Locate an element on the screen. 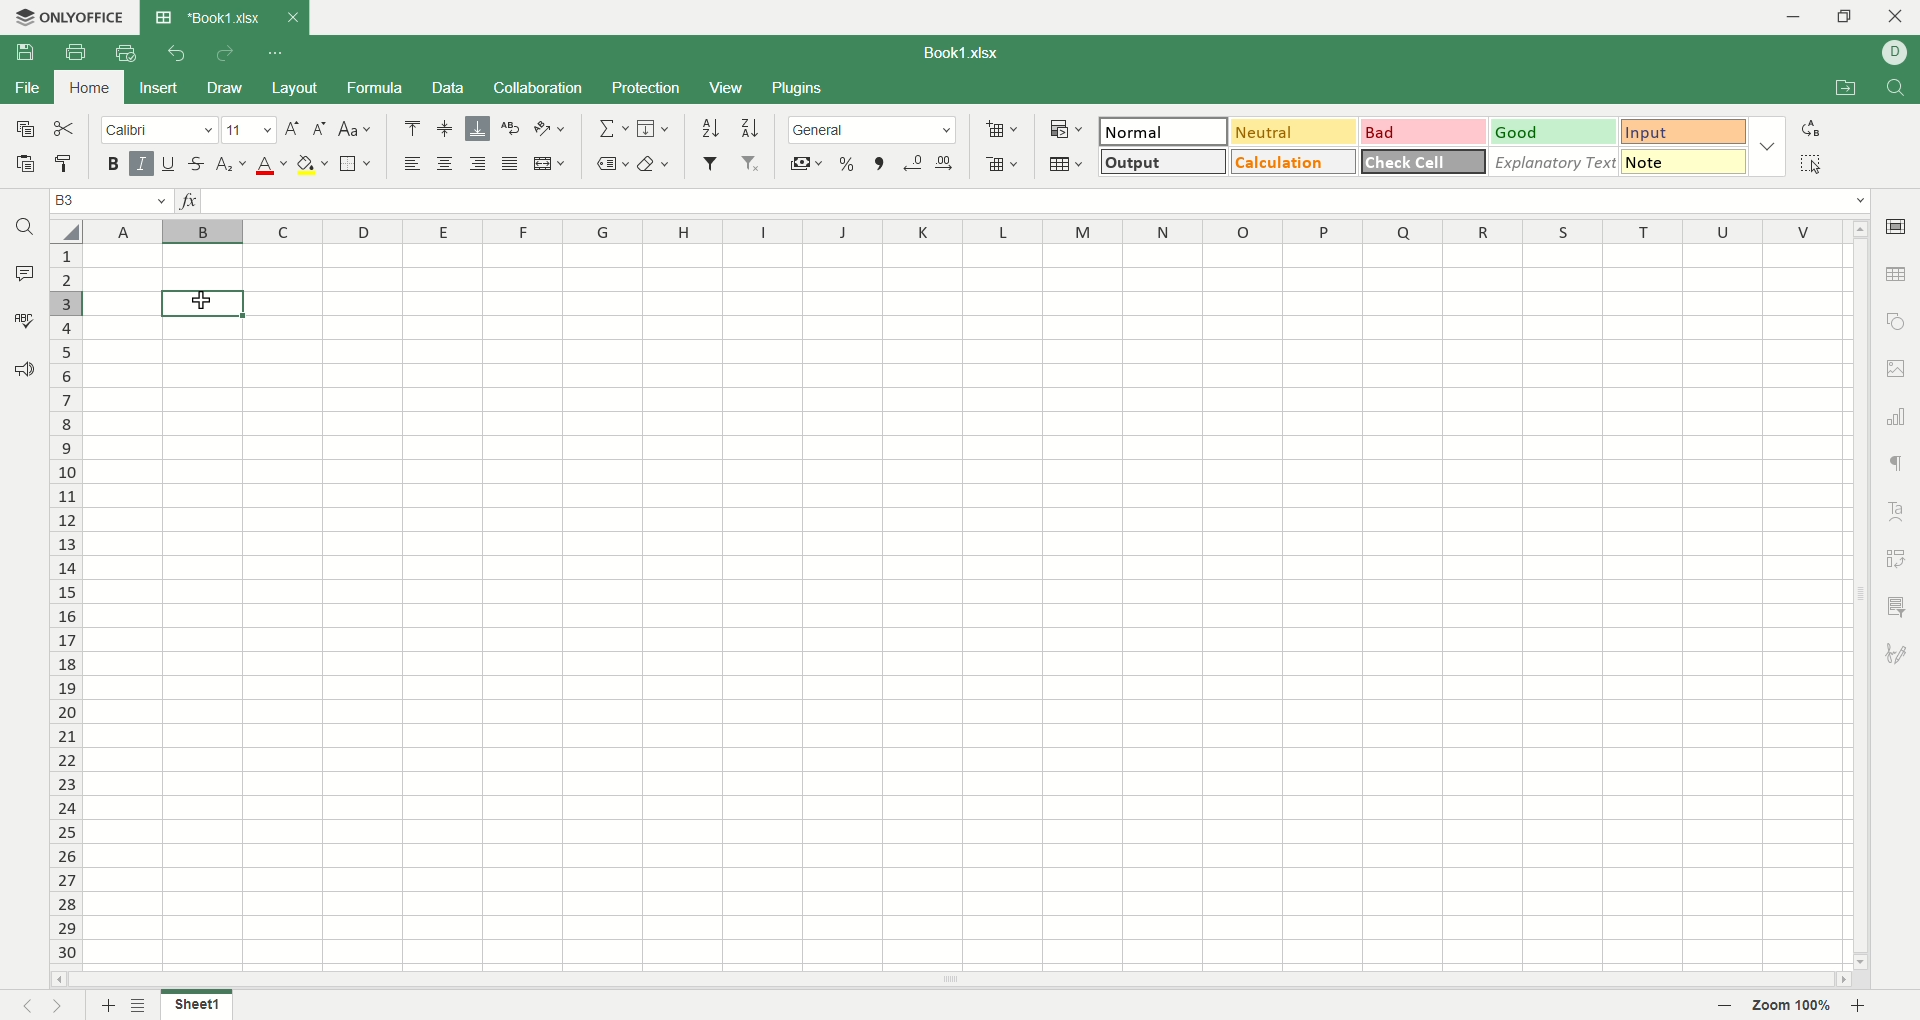 The height and width of the screenshot is (1020, 1920). explanatory test is located at coordinates (1555, 162).